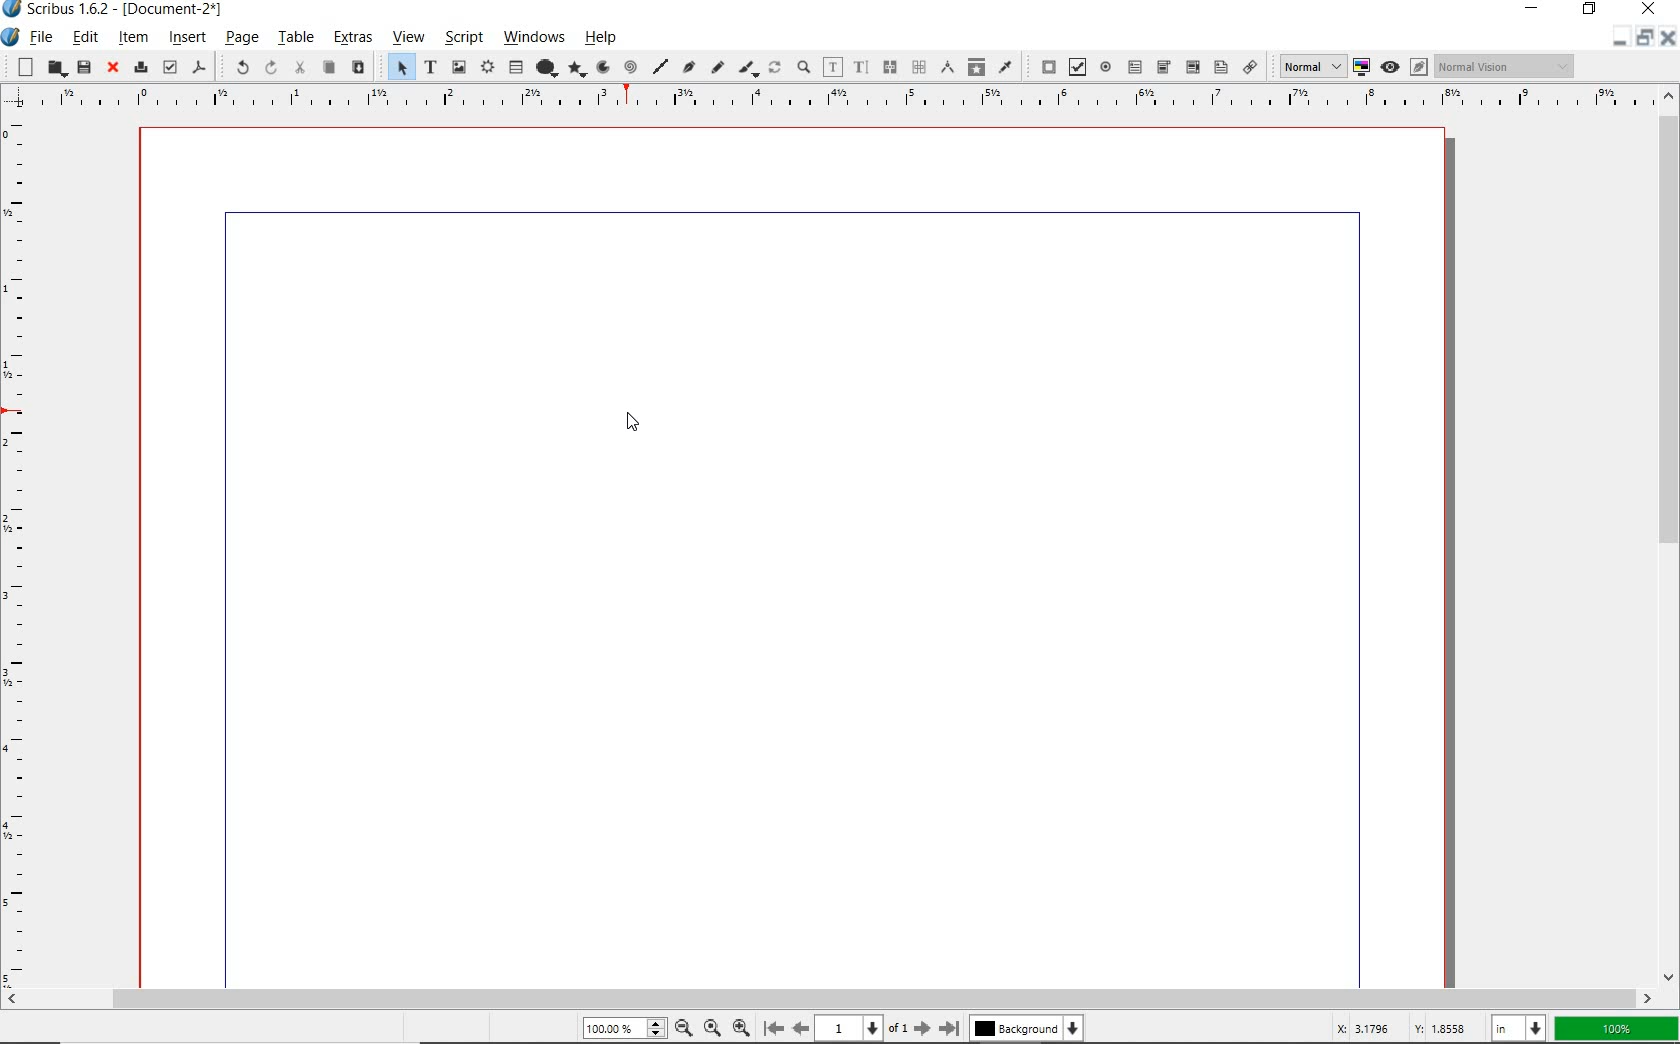  I want to click on freehand line, so click(717, 69).